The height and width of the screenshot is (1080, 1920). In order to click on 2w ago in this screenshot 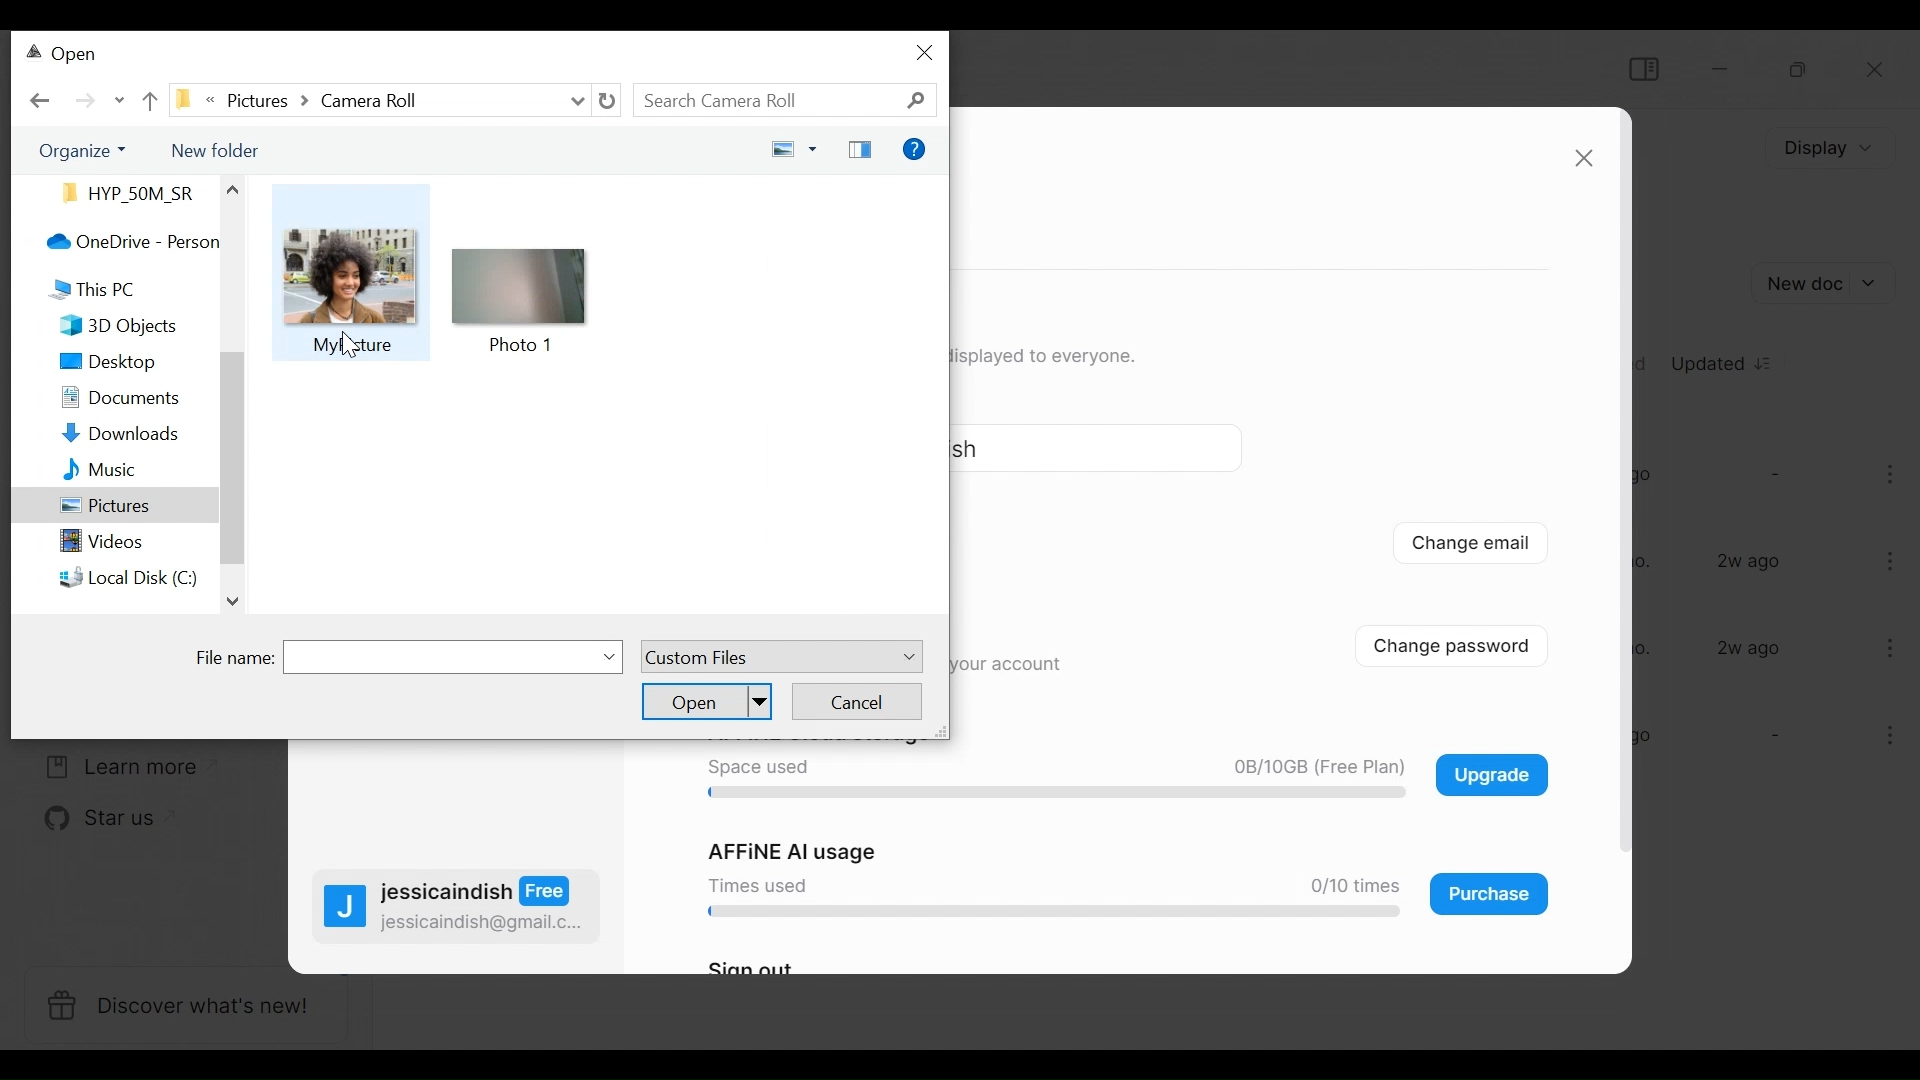, I will do `click(1752, 562)`.